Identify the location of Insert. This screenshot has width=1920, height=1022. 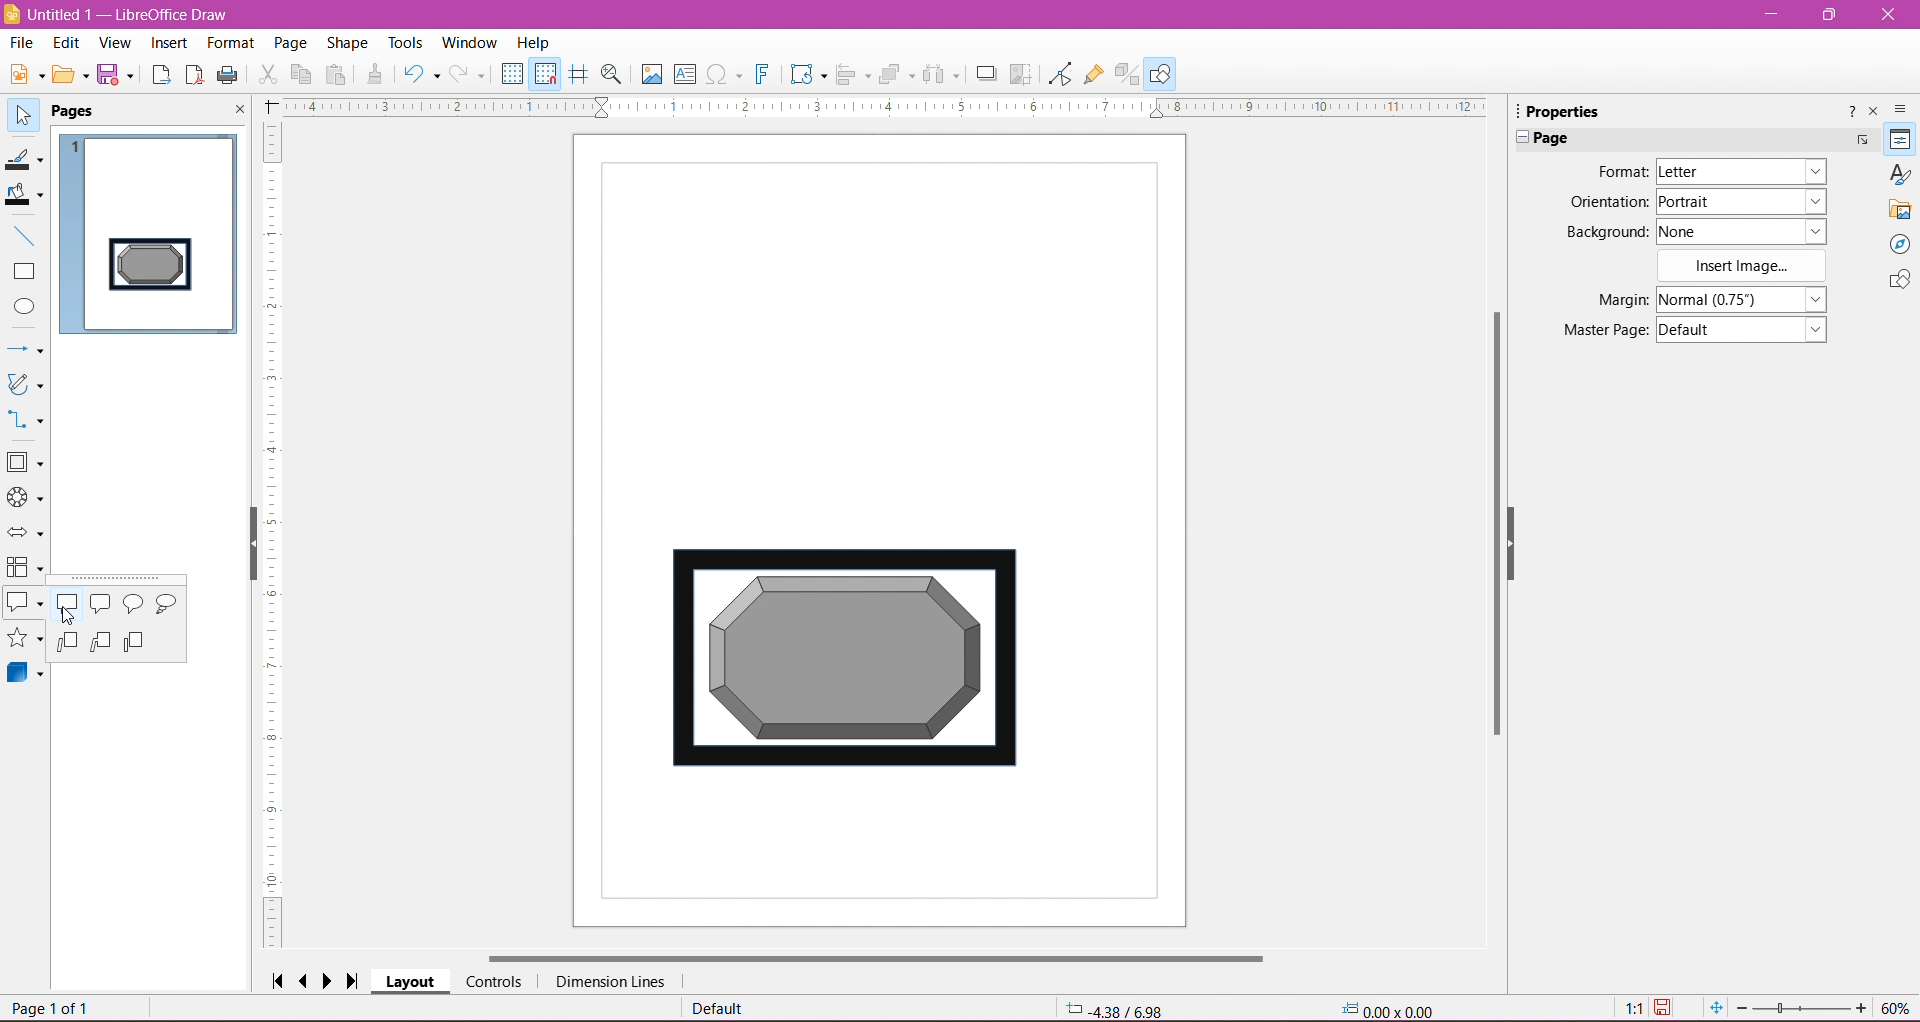
(168, 43).